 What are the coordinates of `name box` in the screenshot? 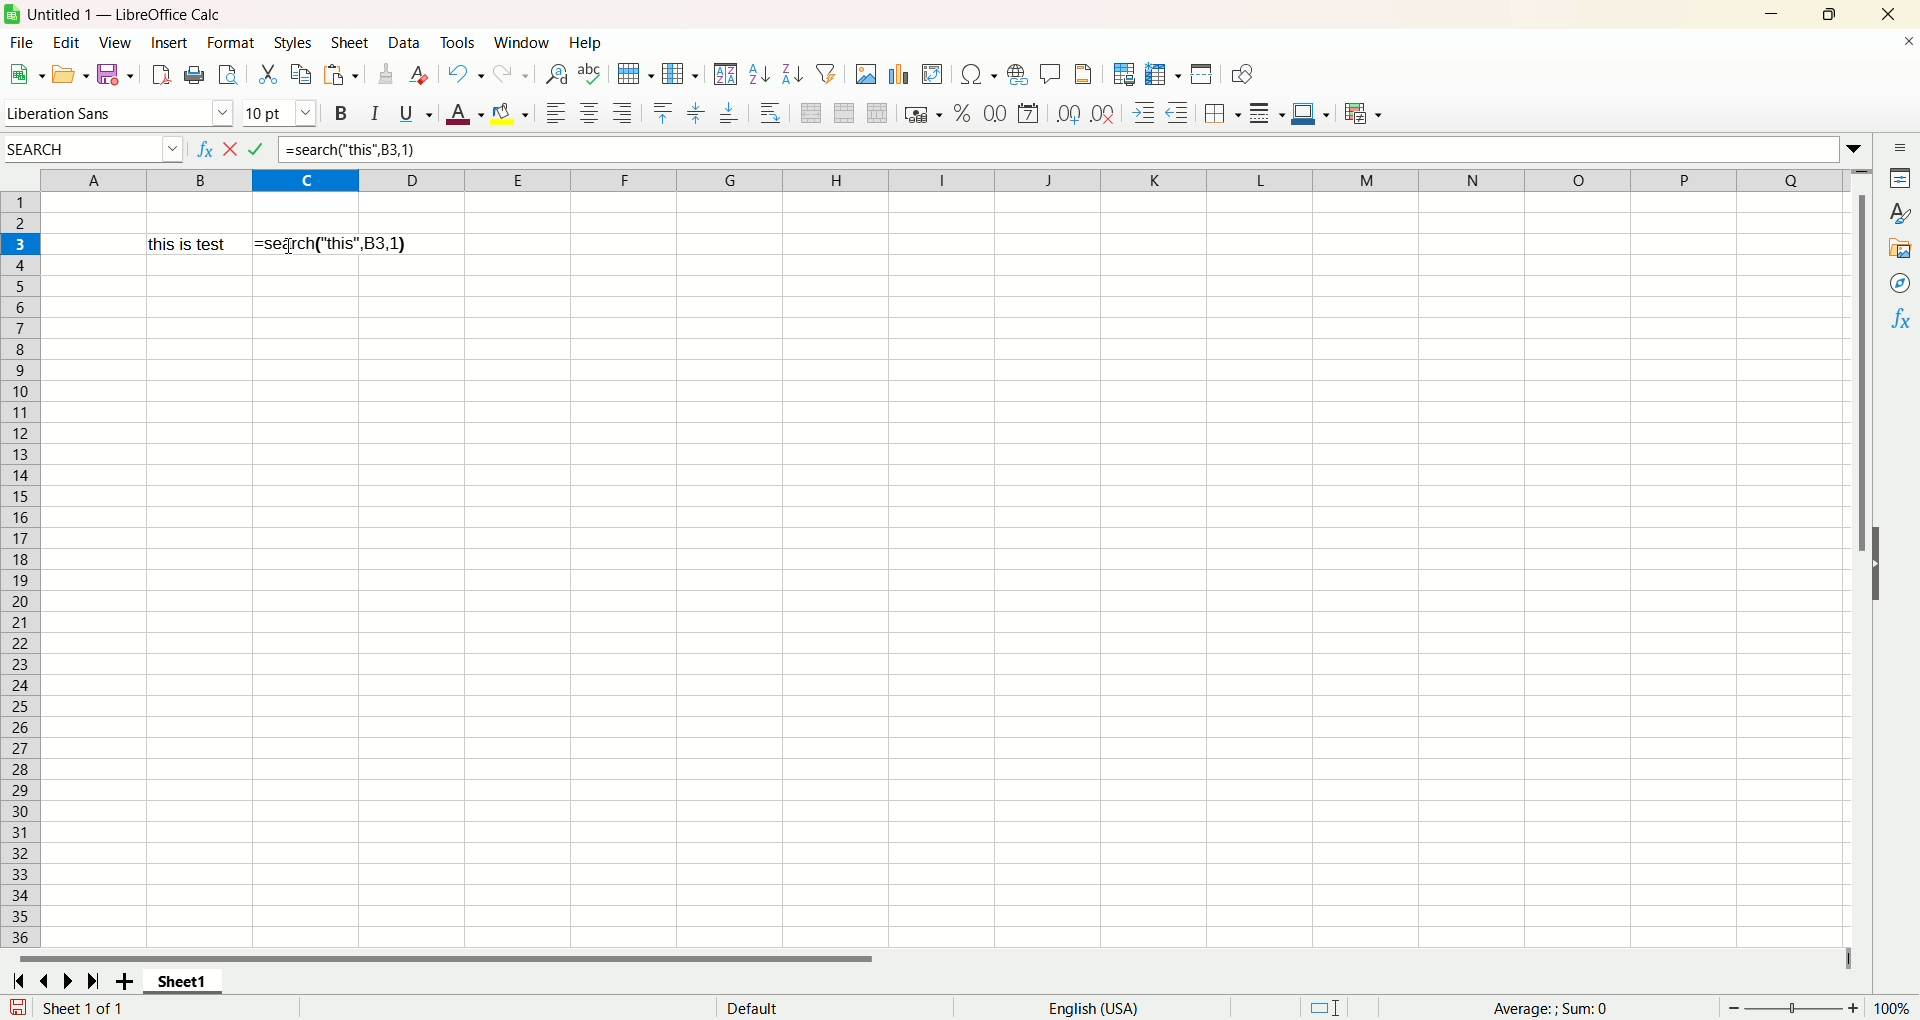 It's located at (94, 148).